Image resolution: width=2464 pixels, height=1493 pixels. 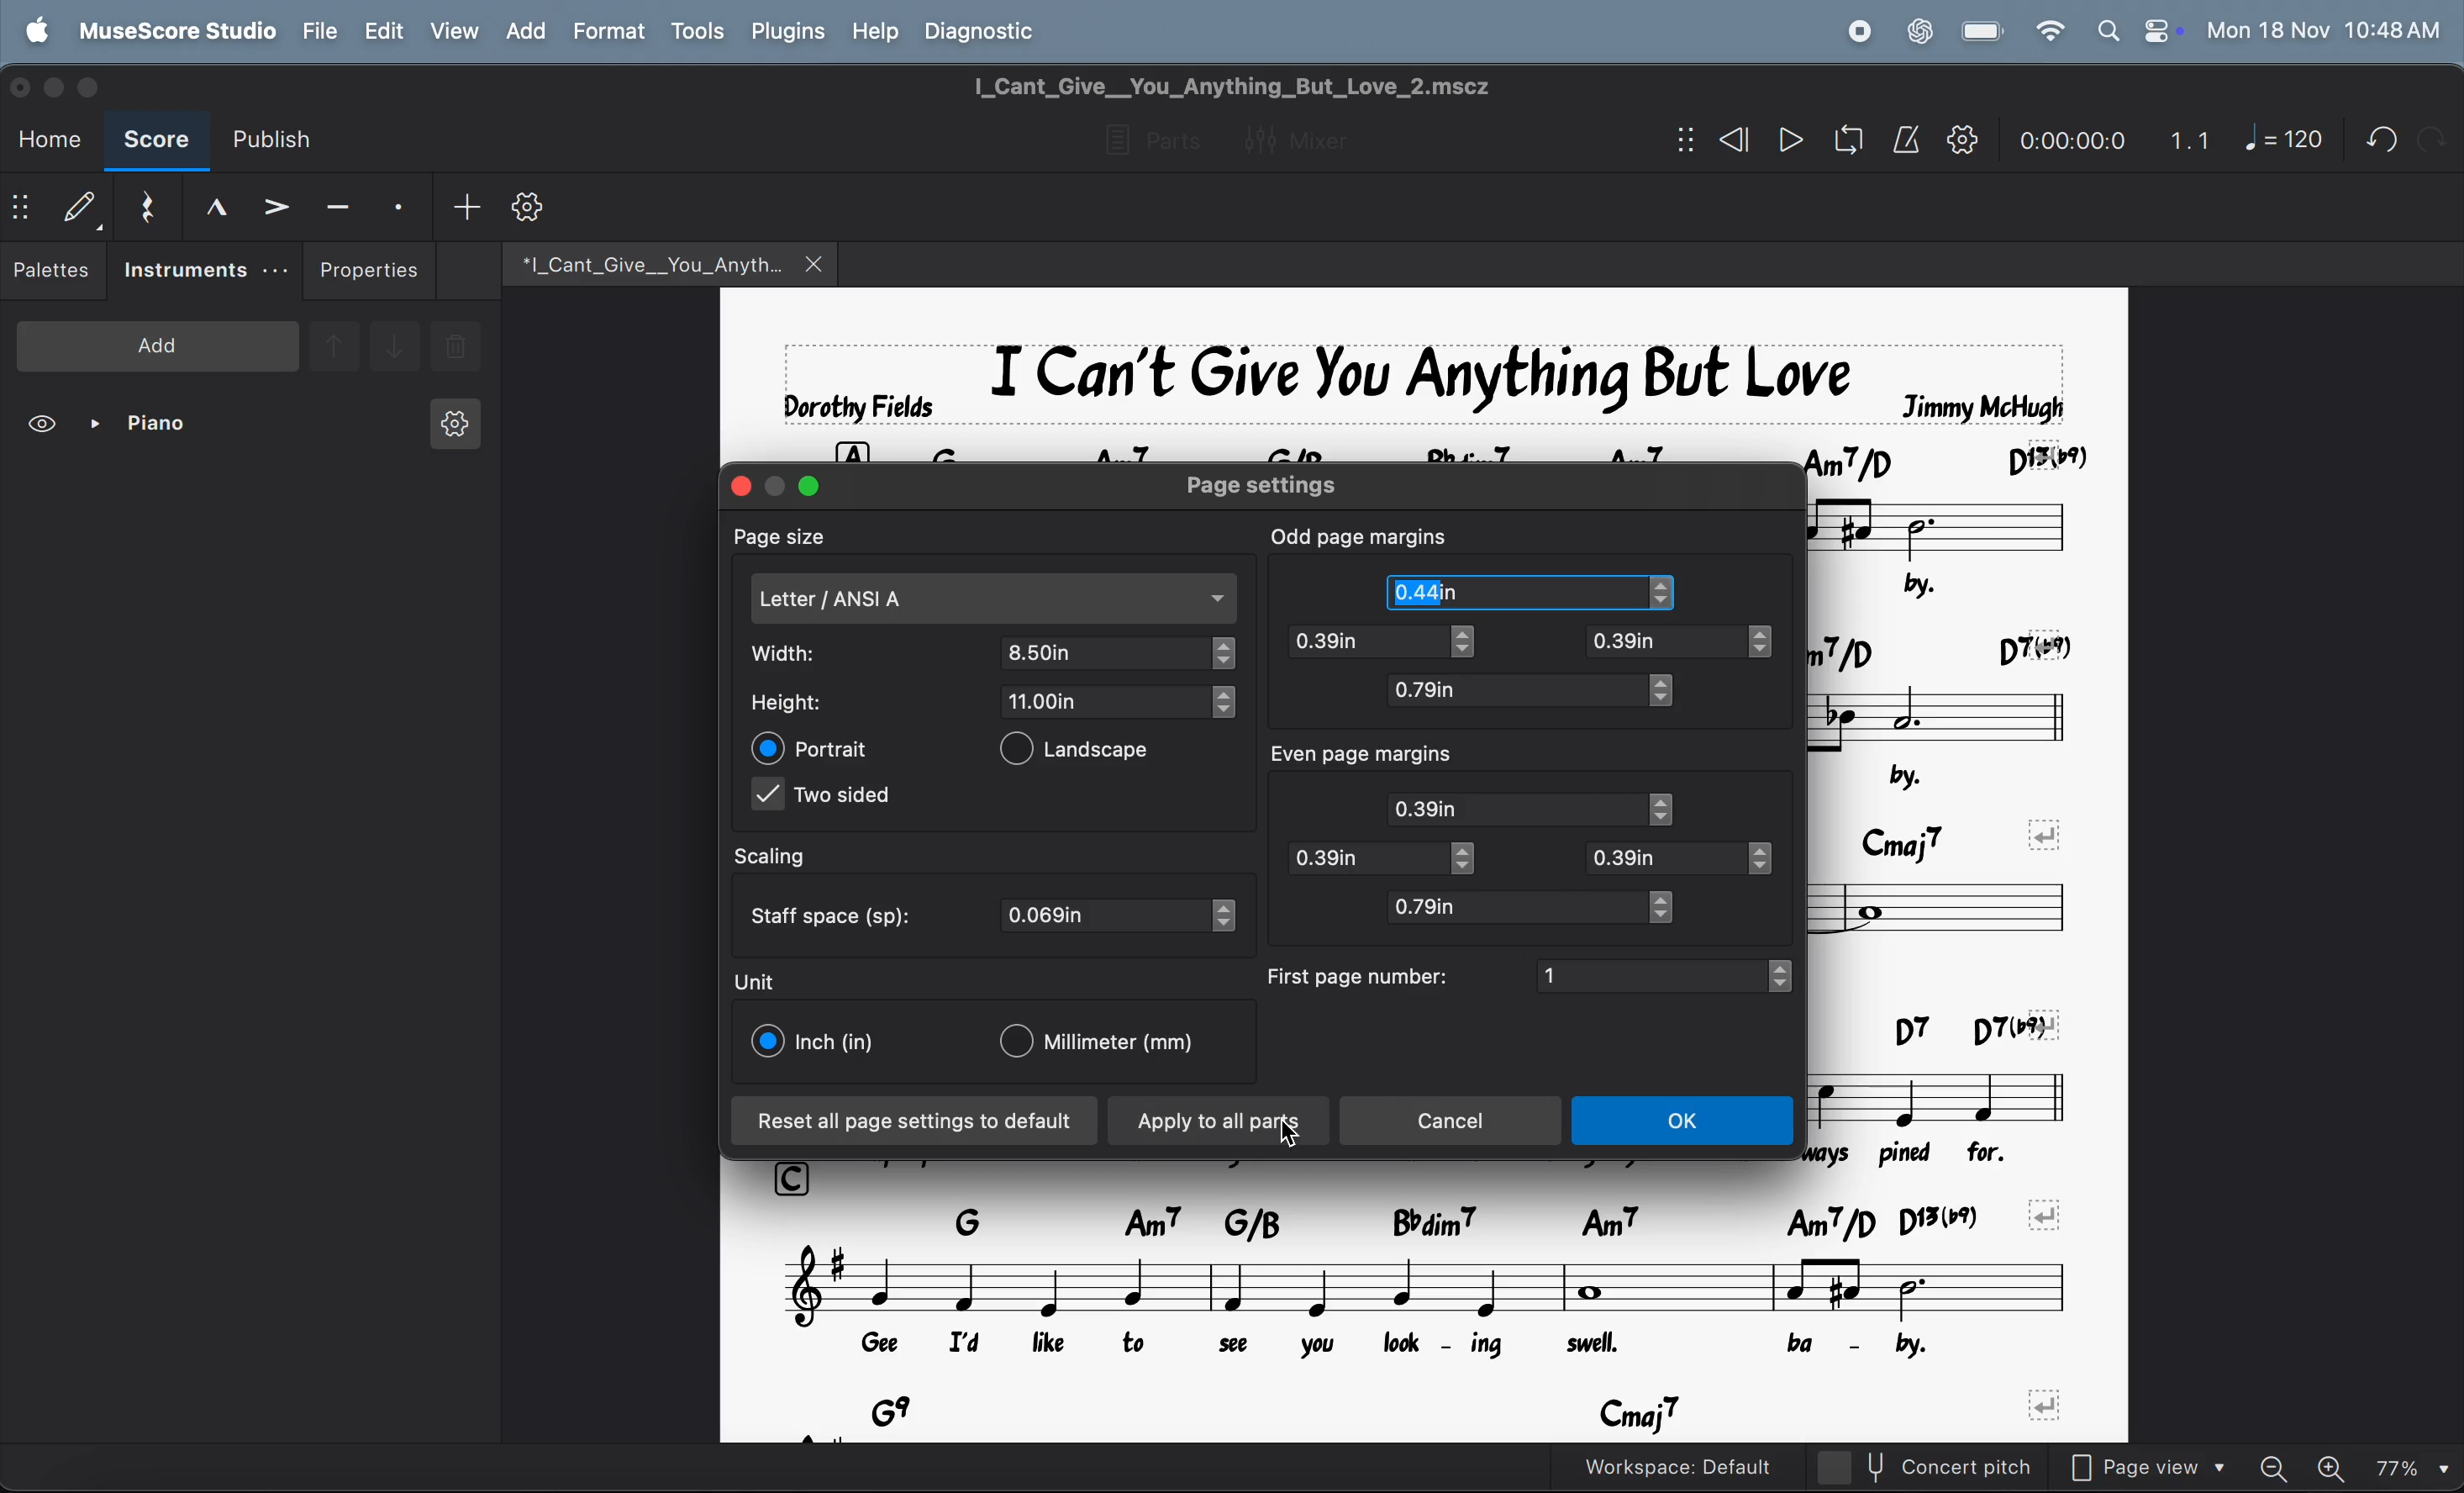 What do you see at coordinates (1938, 1024) in the screenshot?
I see `chord symbols` at bounding box center [1938, 1024].